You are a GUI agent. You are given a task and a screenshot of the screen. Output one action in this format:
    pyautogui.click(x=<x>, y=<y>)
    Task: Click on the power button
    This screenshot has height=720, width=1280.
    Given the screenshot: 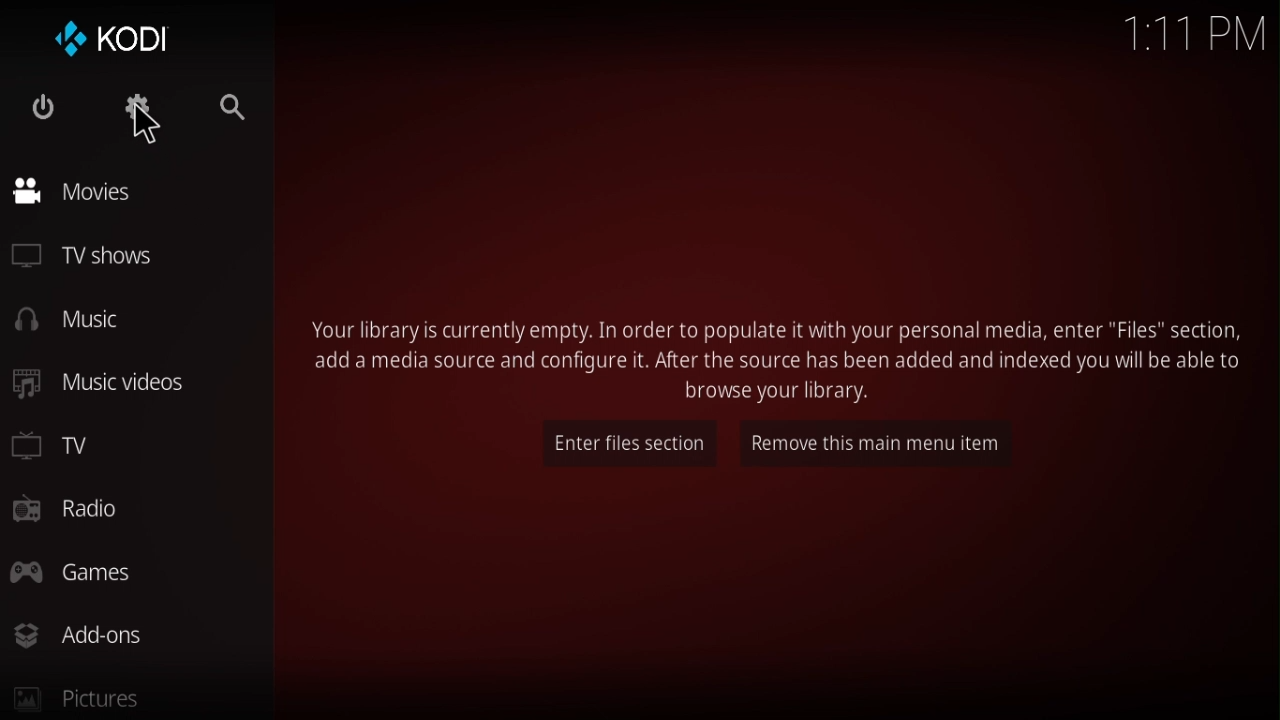 What is the action you would take?
    pyautogui.click(x=48, y=107)
    